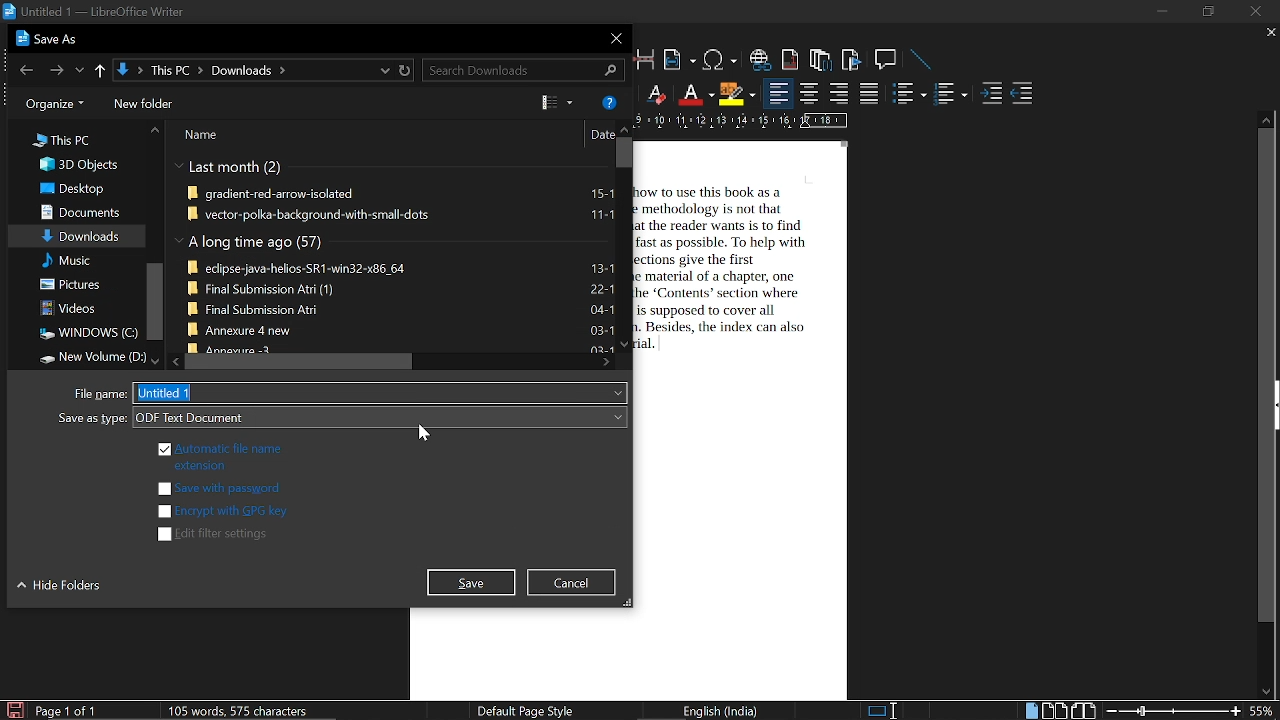 Image resolution: width=1280 pixels, height=720 pixels. Describe the element at coordinates (221, 511) in the screenshot. I see `encrypt with GPG key` at that location.